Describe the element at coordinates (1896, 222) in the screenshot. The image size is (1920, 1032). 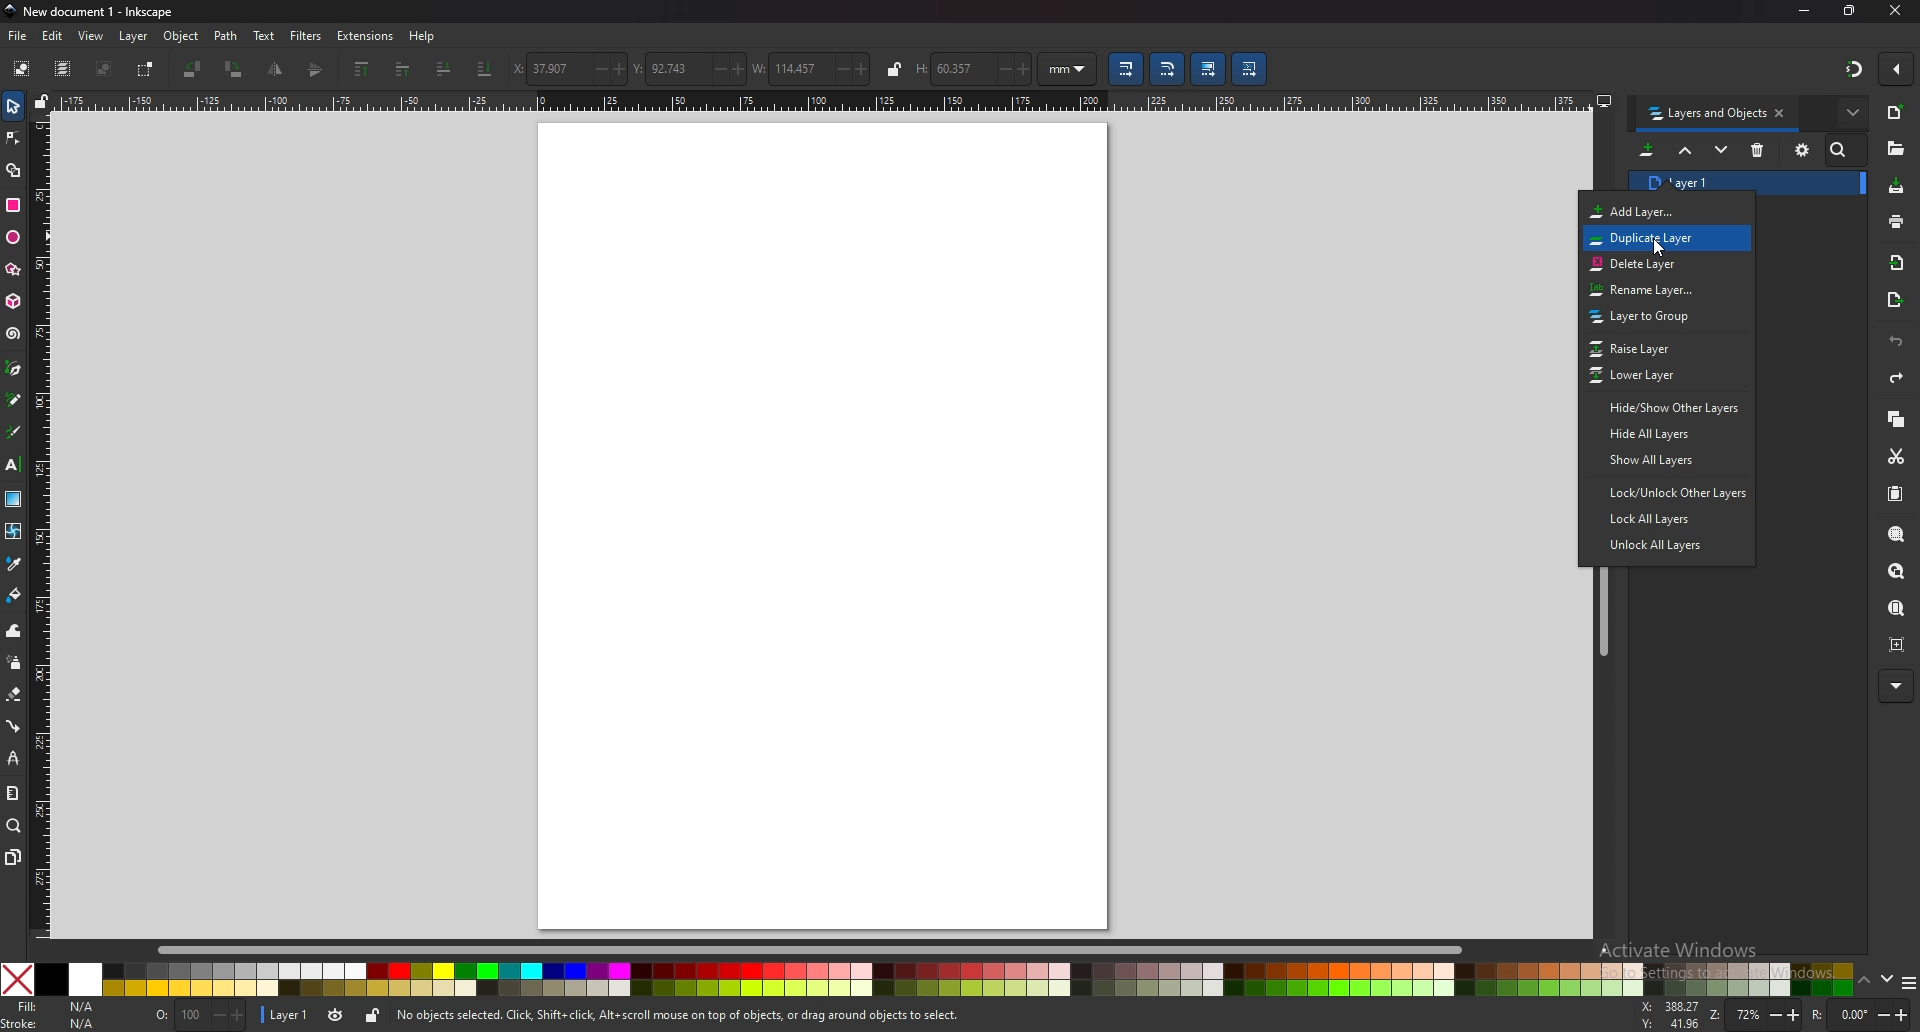
I see `print` at that location.